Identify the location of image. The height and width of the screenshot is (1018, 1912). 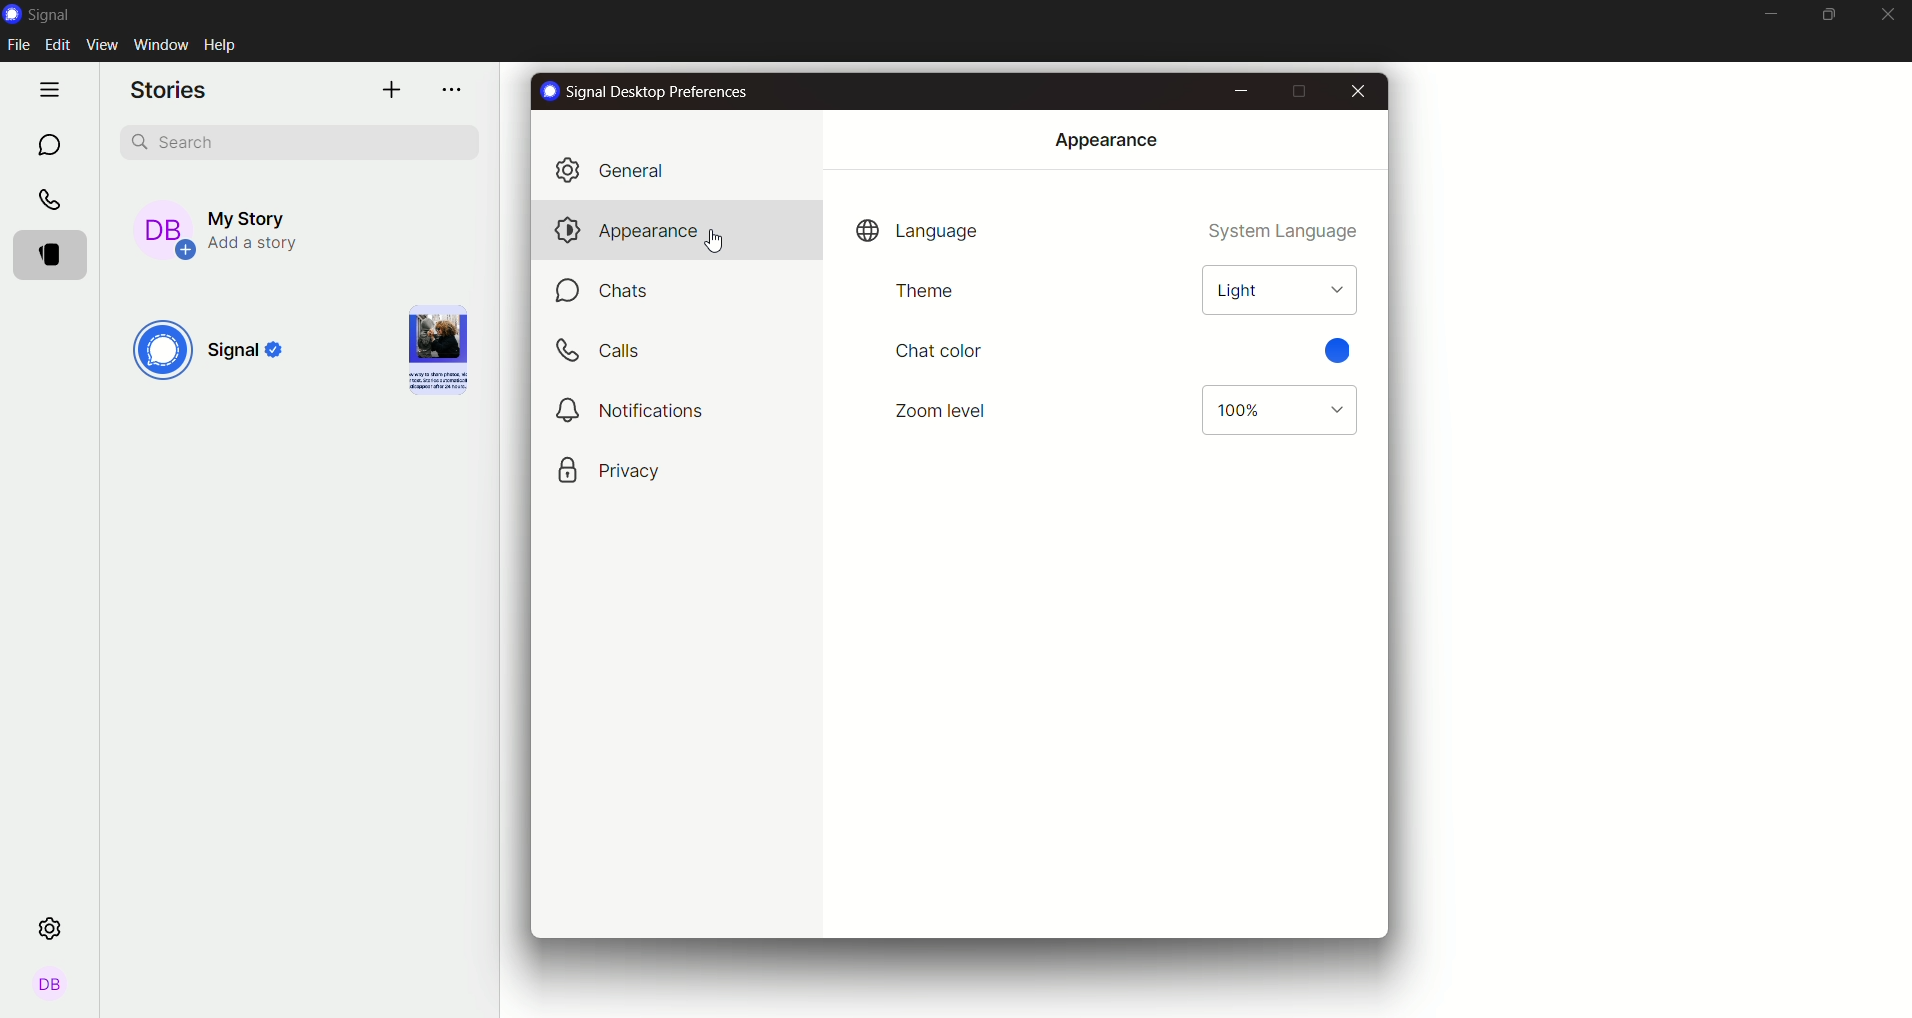
(432, 349).